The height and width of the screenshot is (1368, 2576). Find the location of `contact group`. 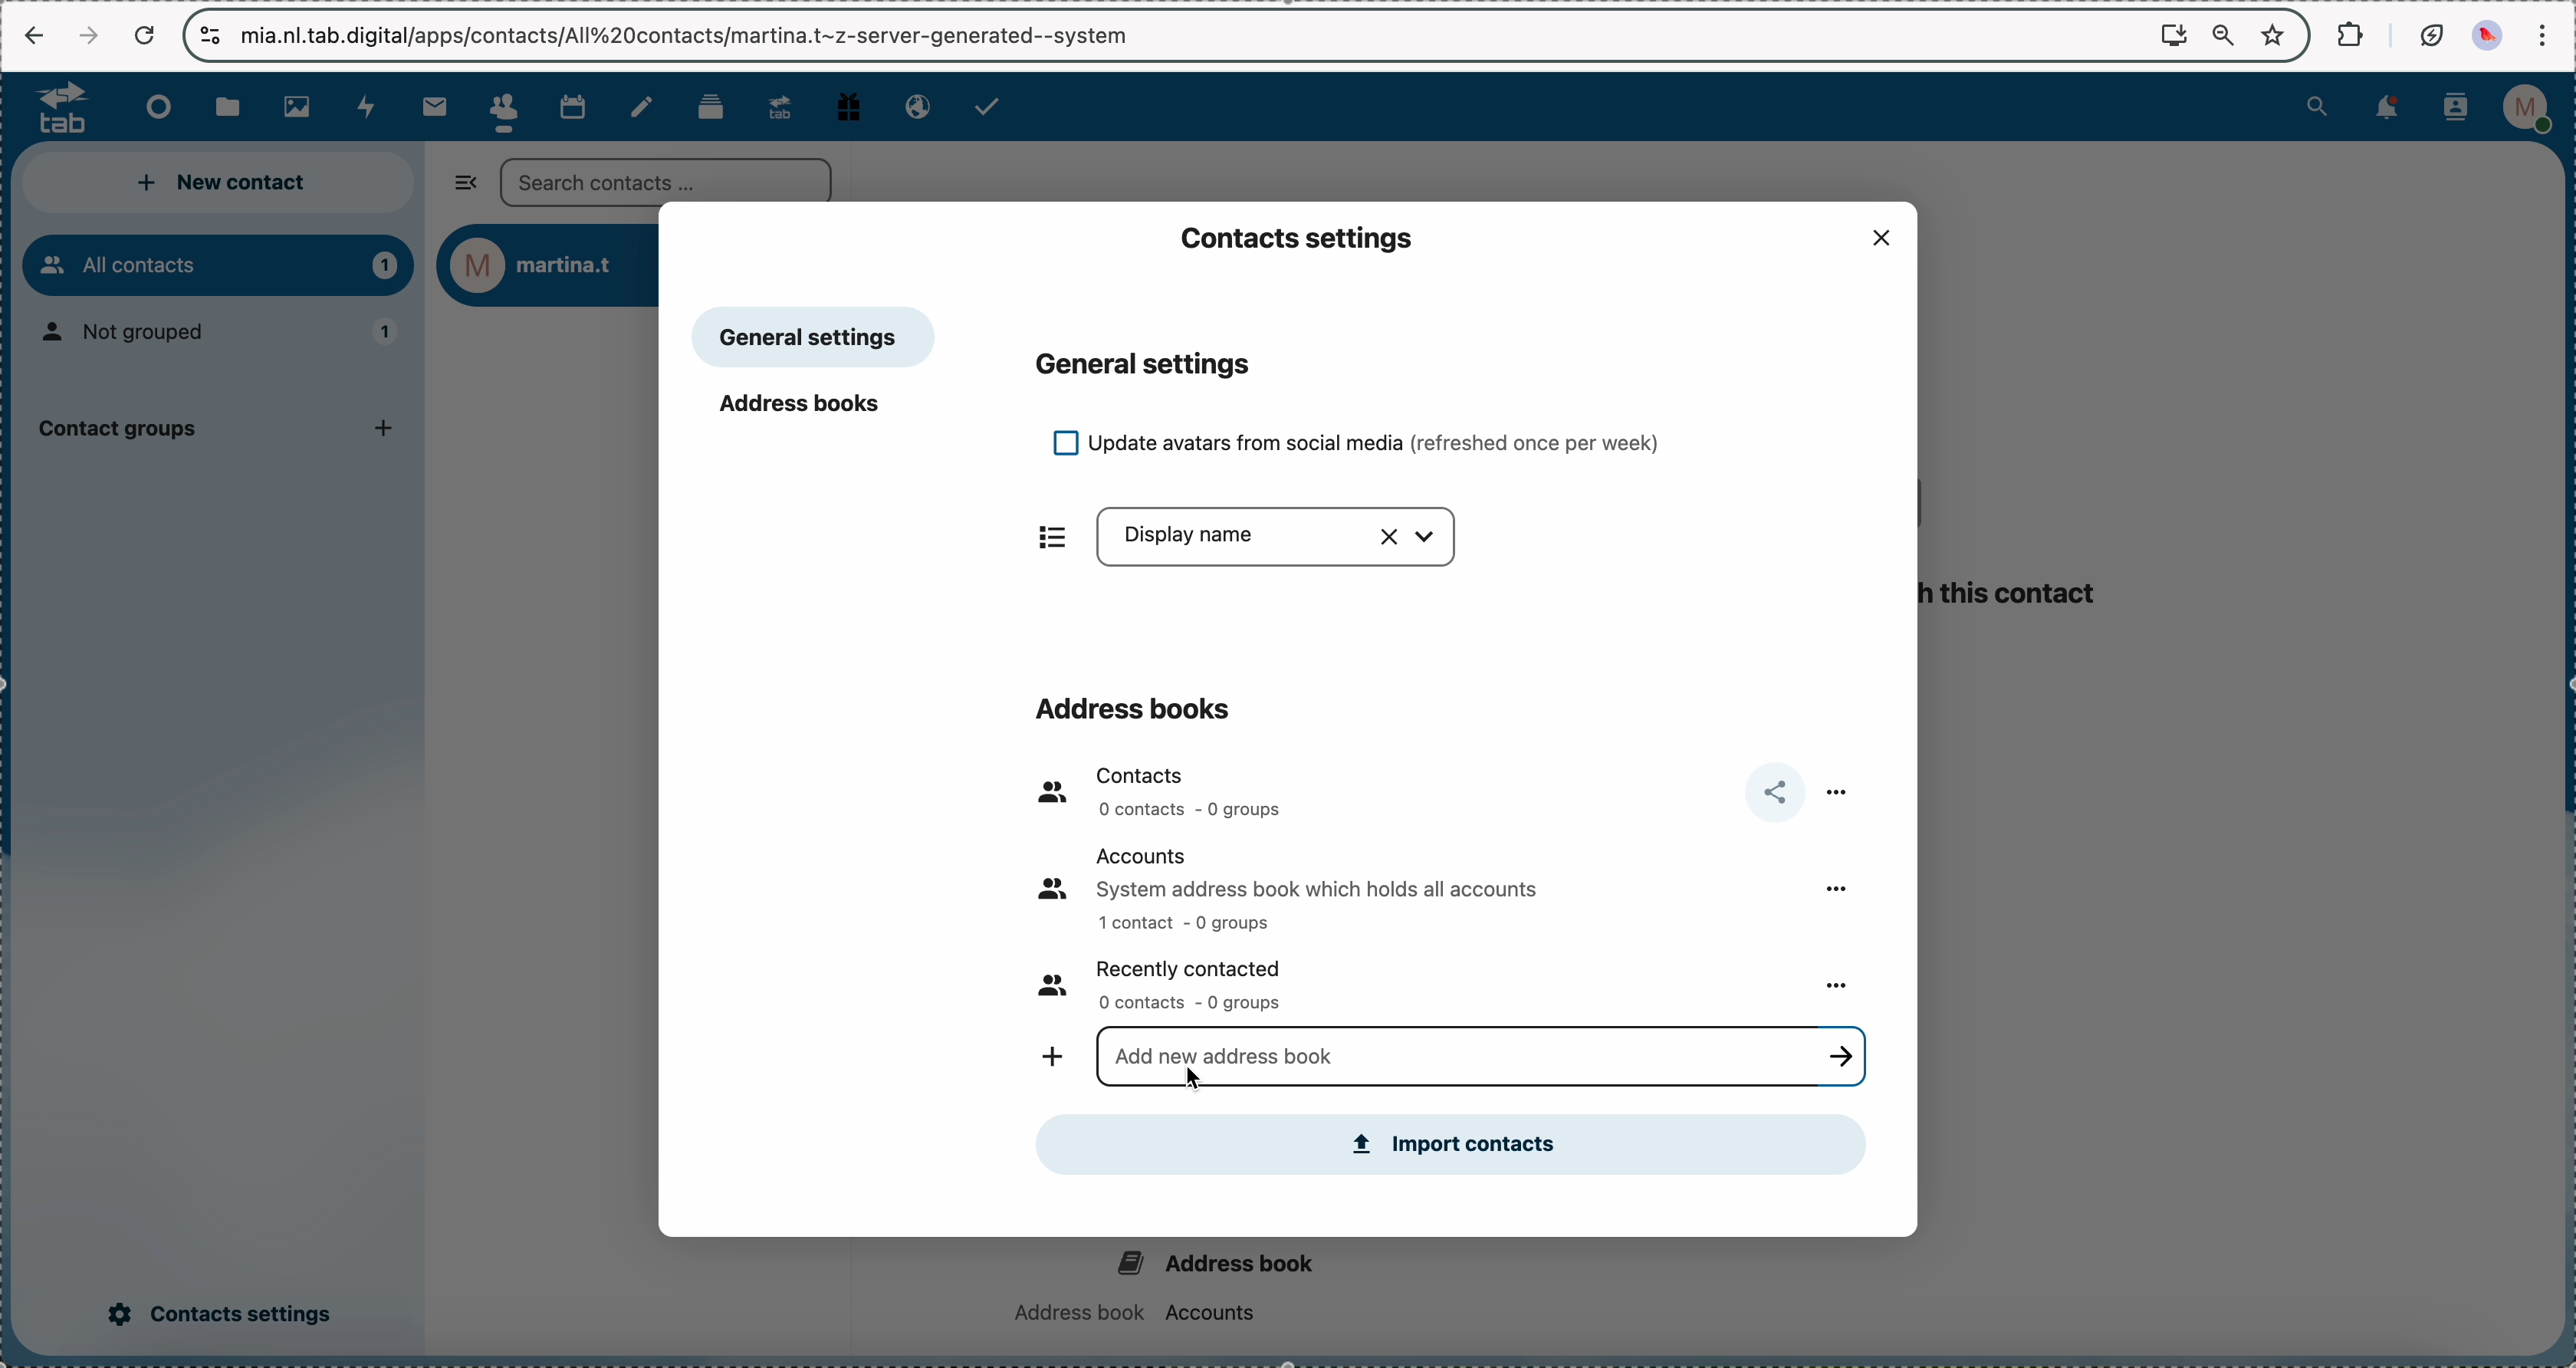

contact group is located at coordinates (216, 434).